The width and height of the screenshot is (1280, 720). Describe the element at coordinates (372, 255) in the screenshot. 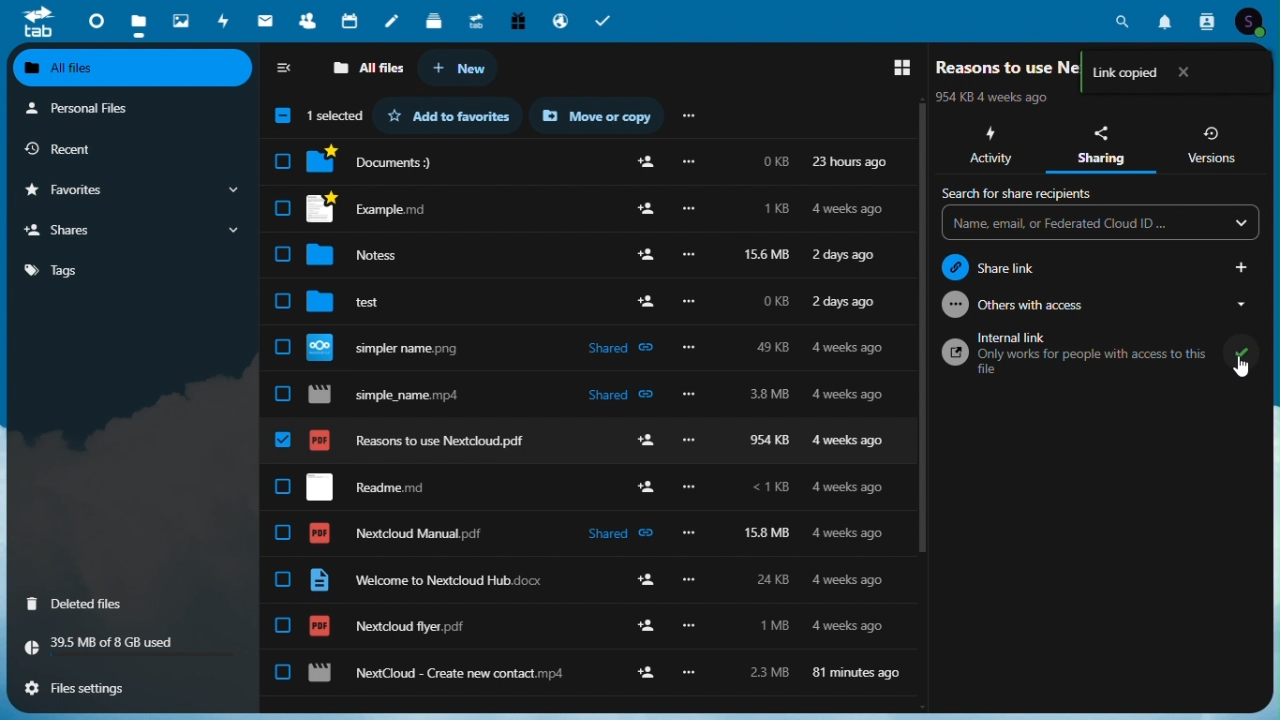

I see `notes` at that location.